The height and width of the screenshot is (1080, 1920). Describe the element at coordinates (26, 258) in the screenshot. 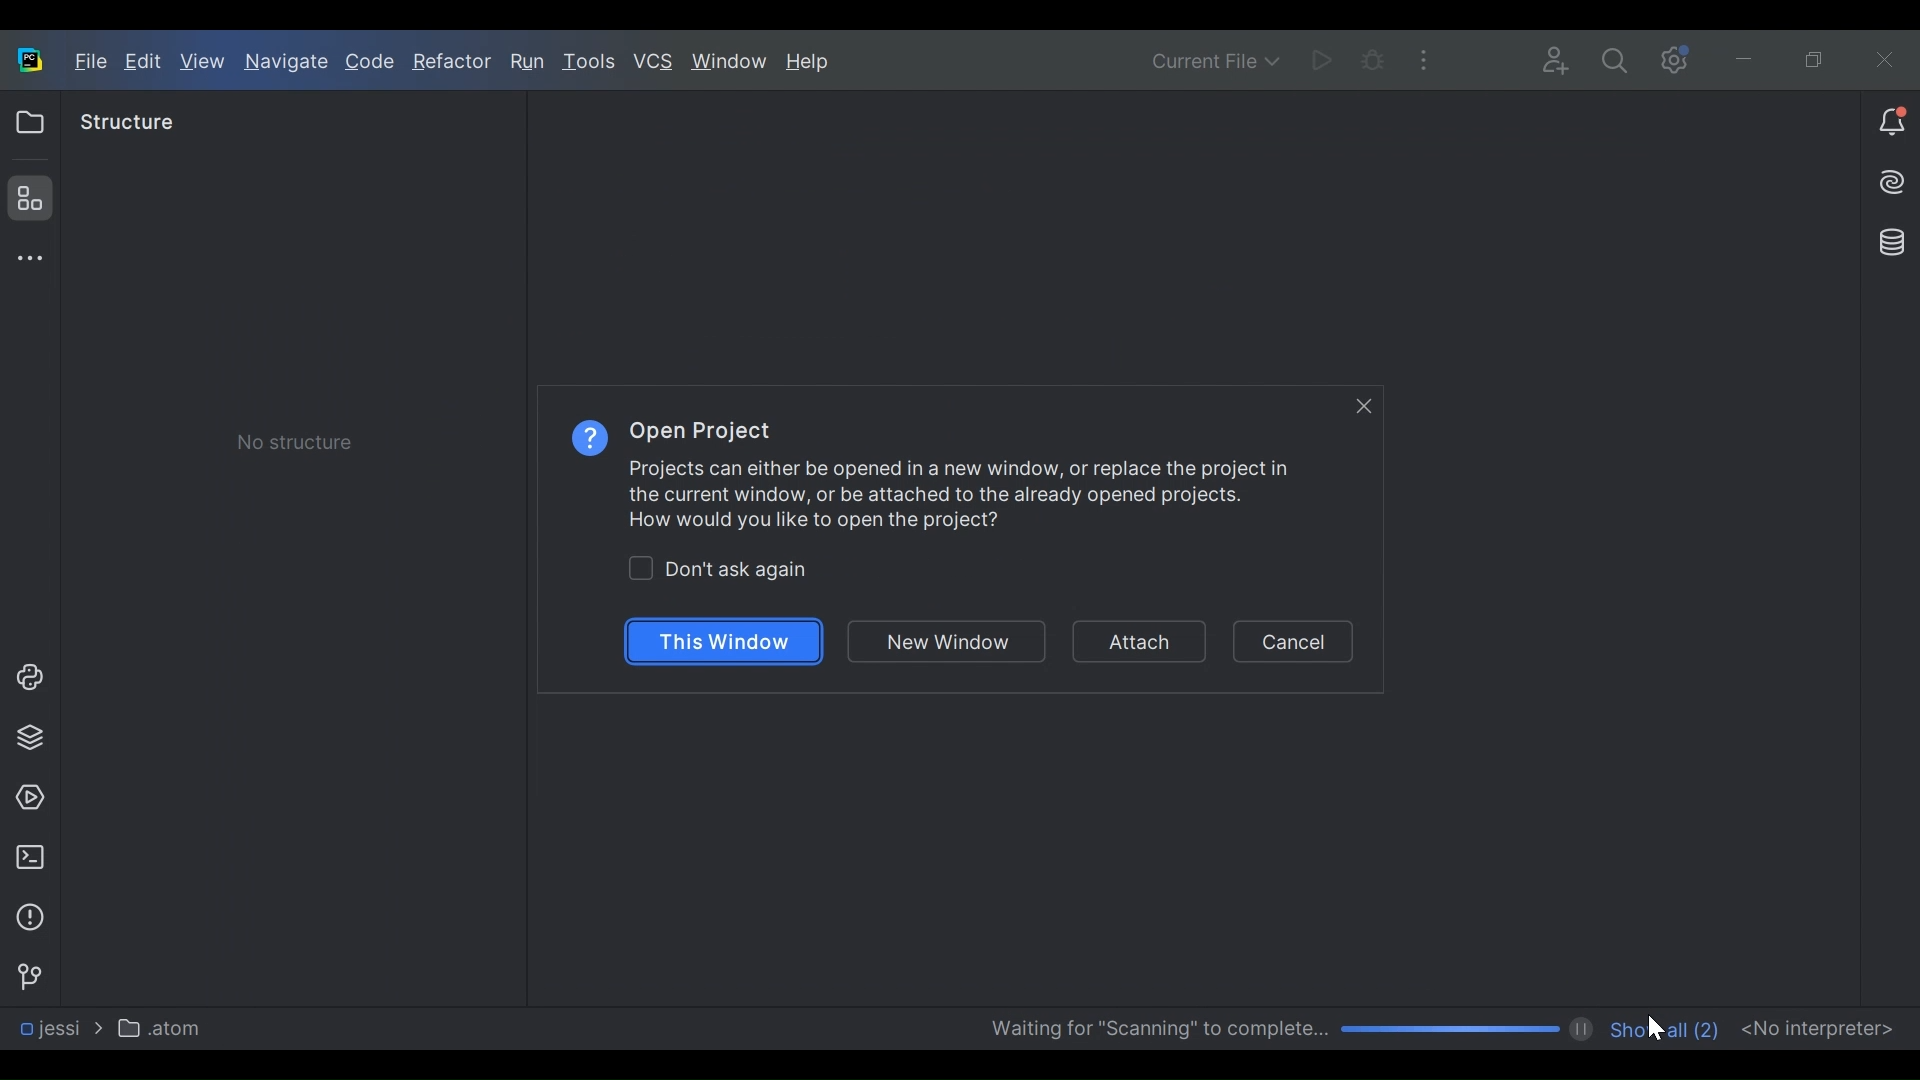

I see `More tool window` at that location.